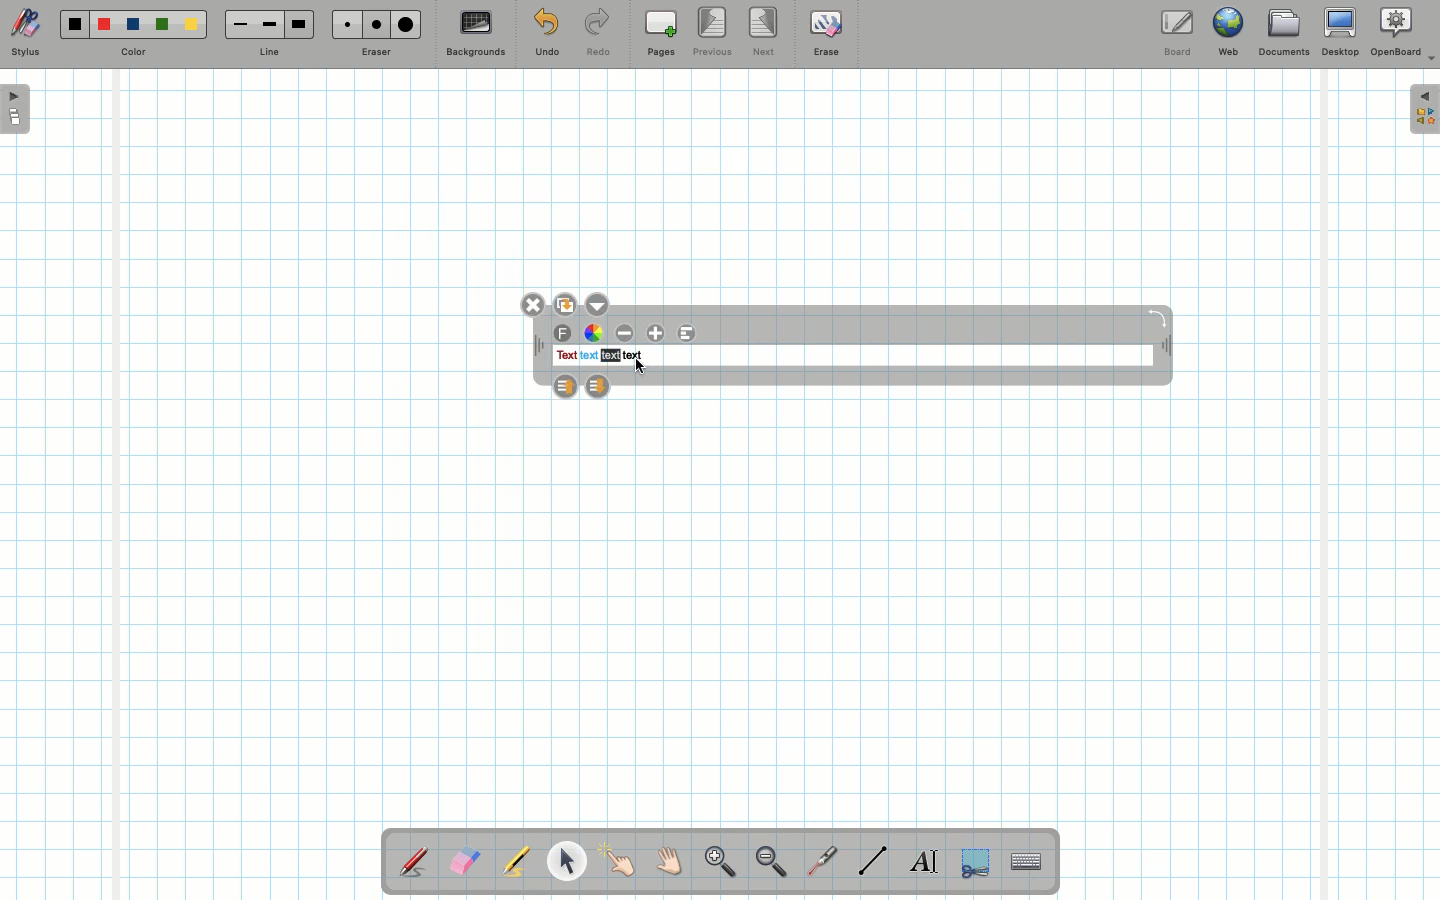 This screenshot has height=900, width=1440. What do you see at coordinates (531, 305) in the screenshot?
I see `Close` at bounding box center [531, 305].